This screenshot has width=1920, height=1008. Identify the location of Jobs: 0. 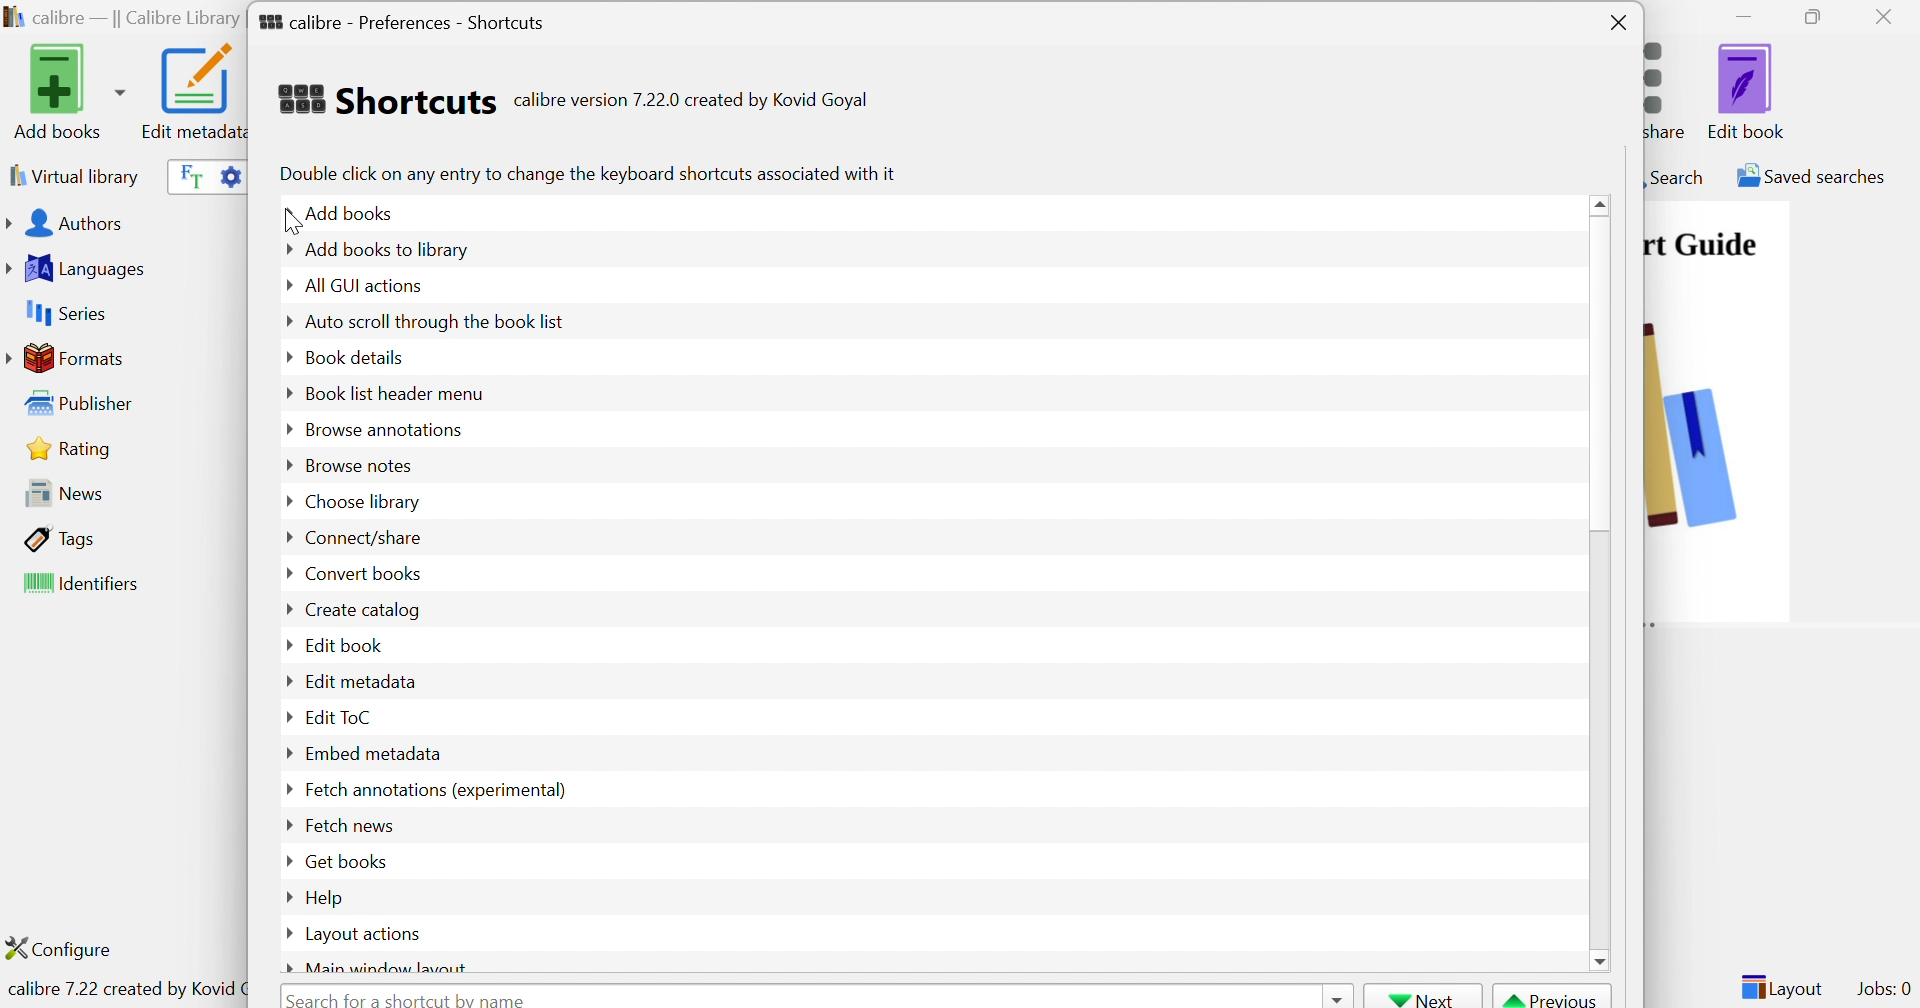
(1885, 990).